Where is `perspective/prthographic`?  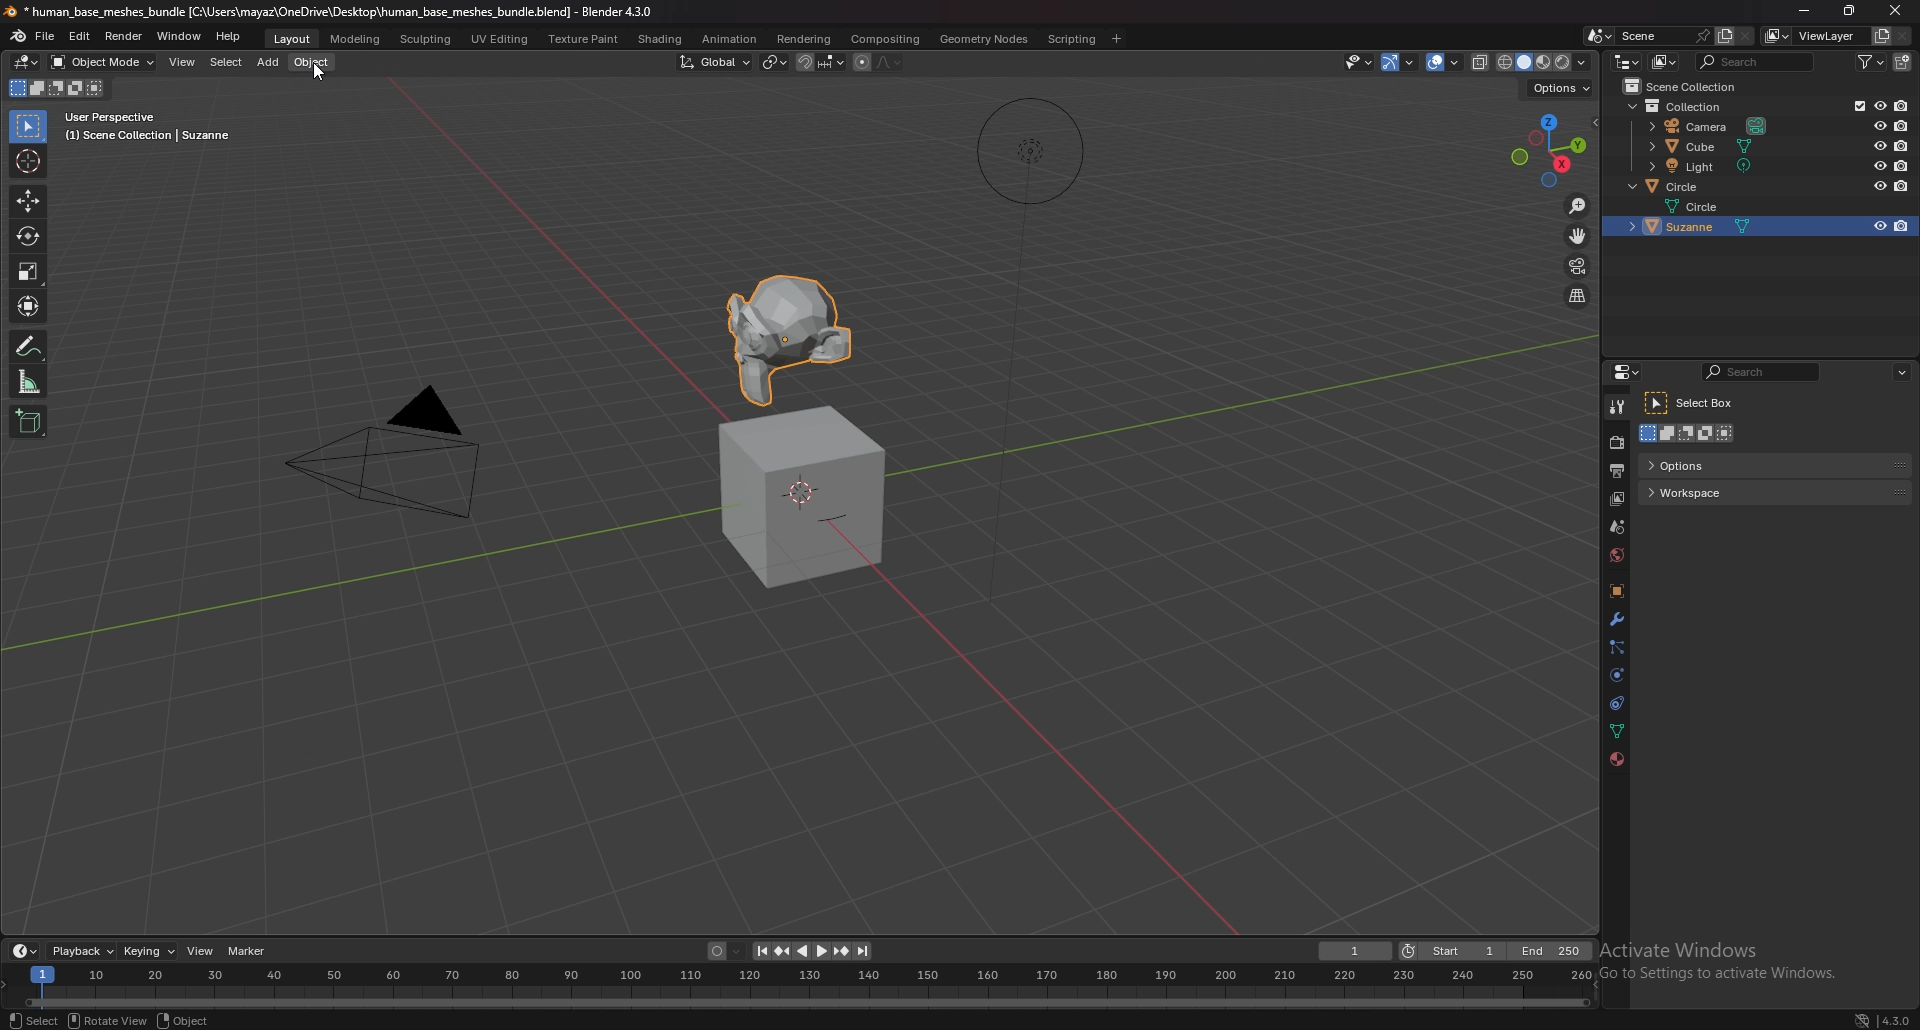
perspective/prthographic is located at coordinates (1578, 296).